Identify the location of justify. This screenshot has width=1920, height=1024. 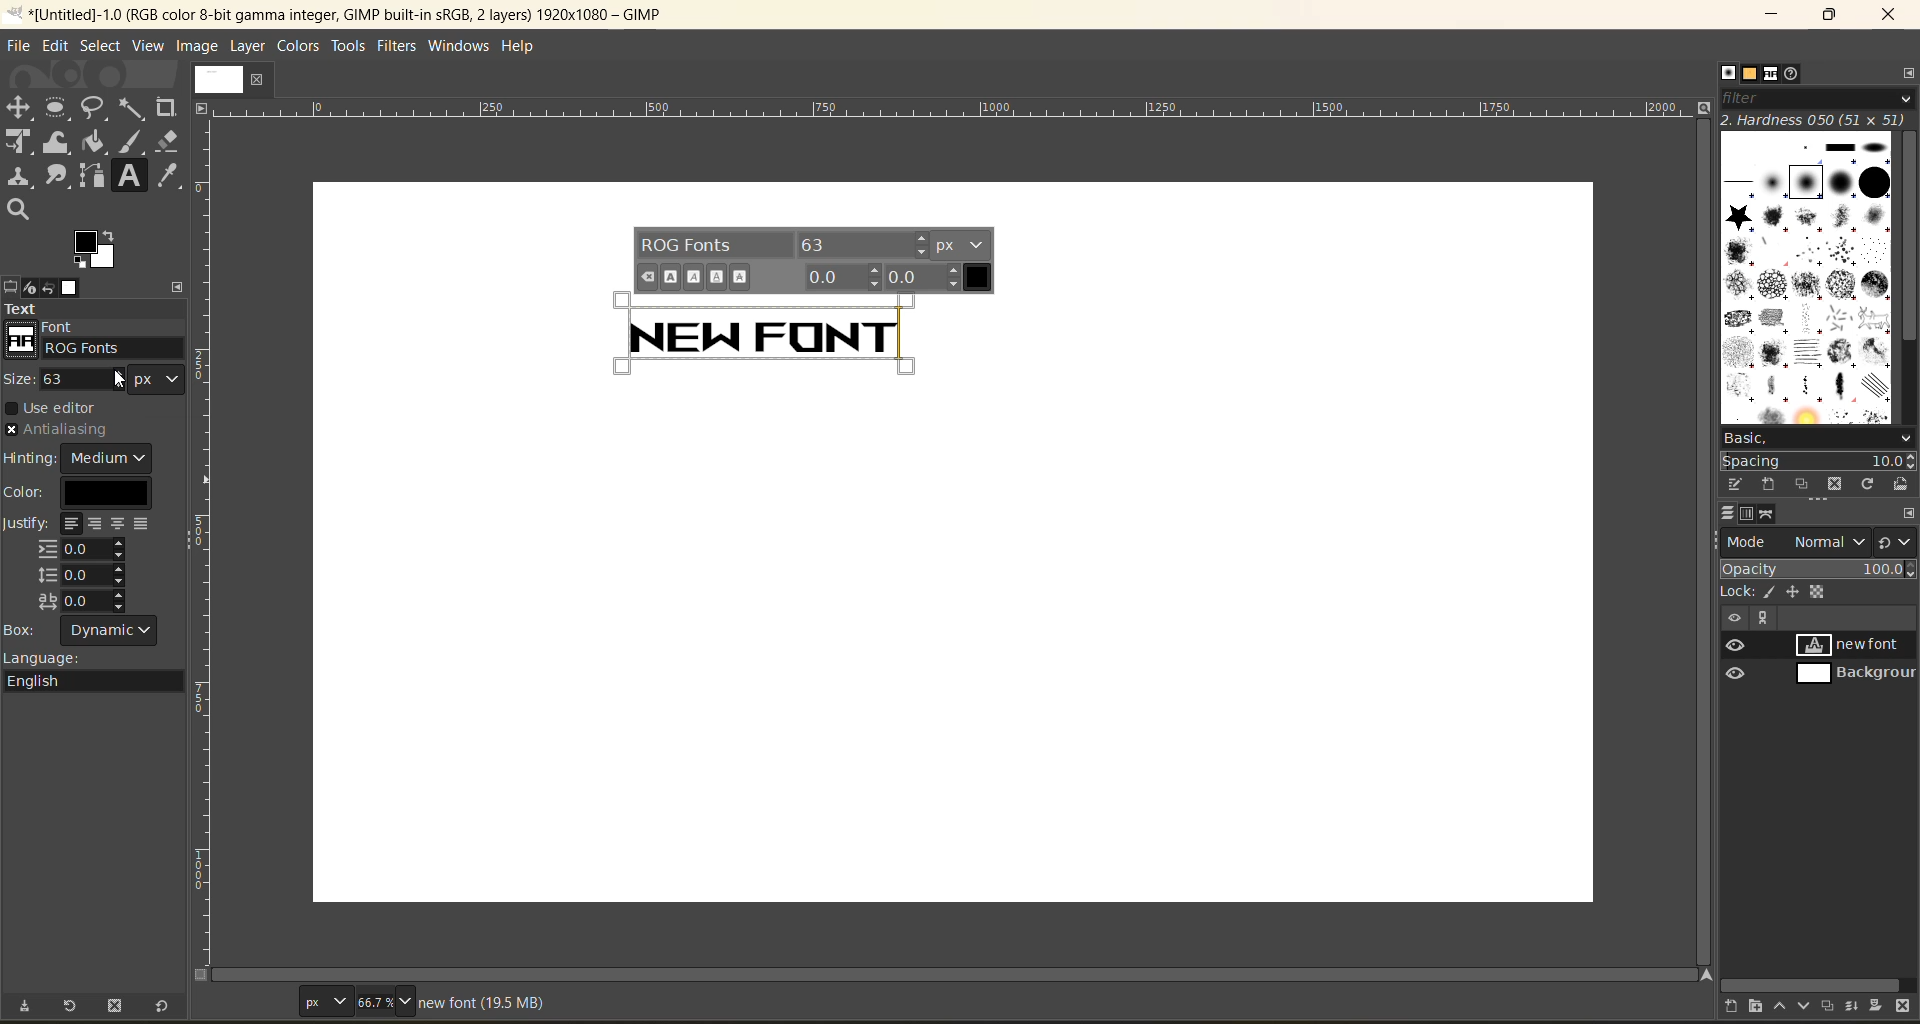
(82, 563).